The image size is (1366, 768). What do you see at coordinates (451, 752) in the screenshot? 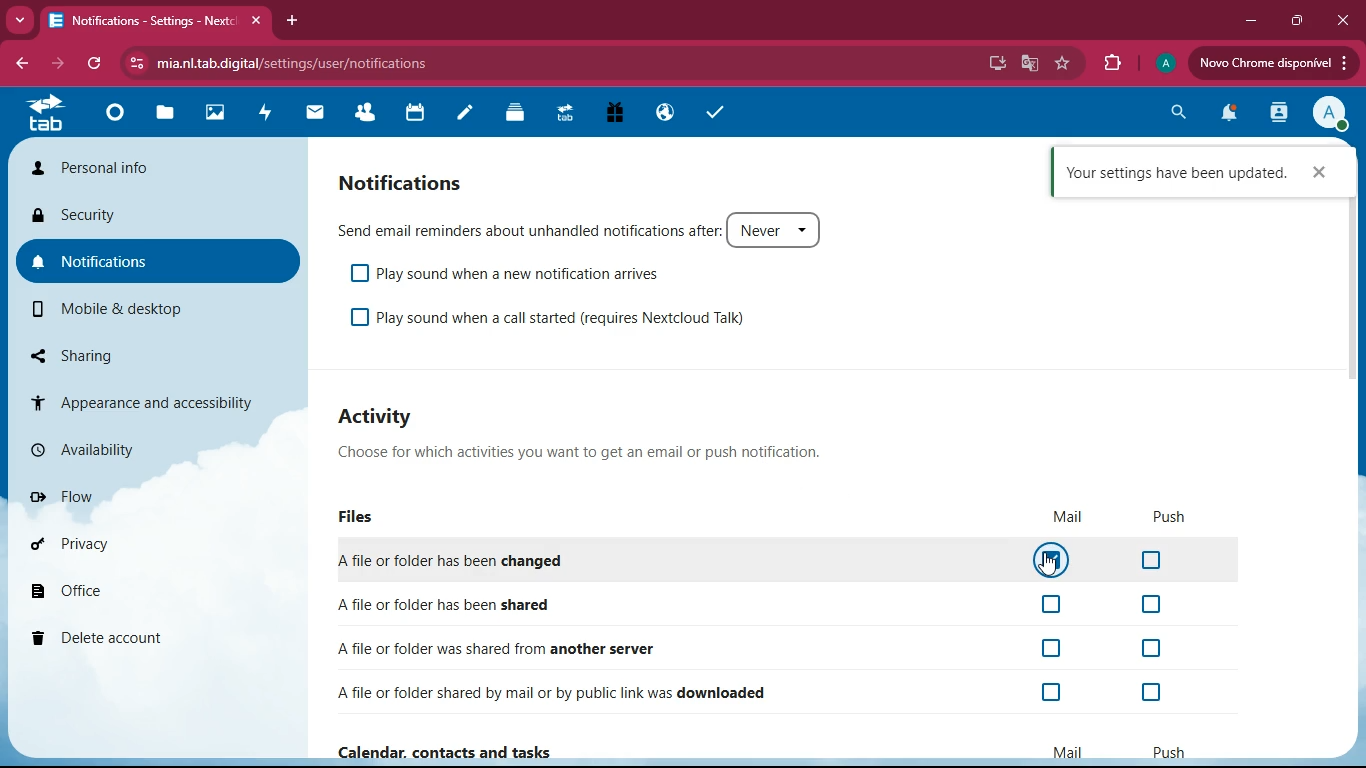
I see `Calendar, contacts and tasks` at bounding box center [451, 752].